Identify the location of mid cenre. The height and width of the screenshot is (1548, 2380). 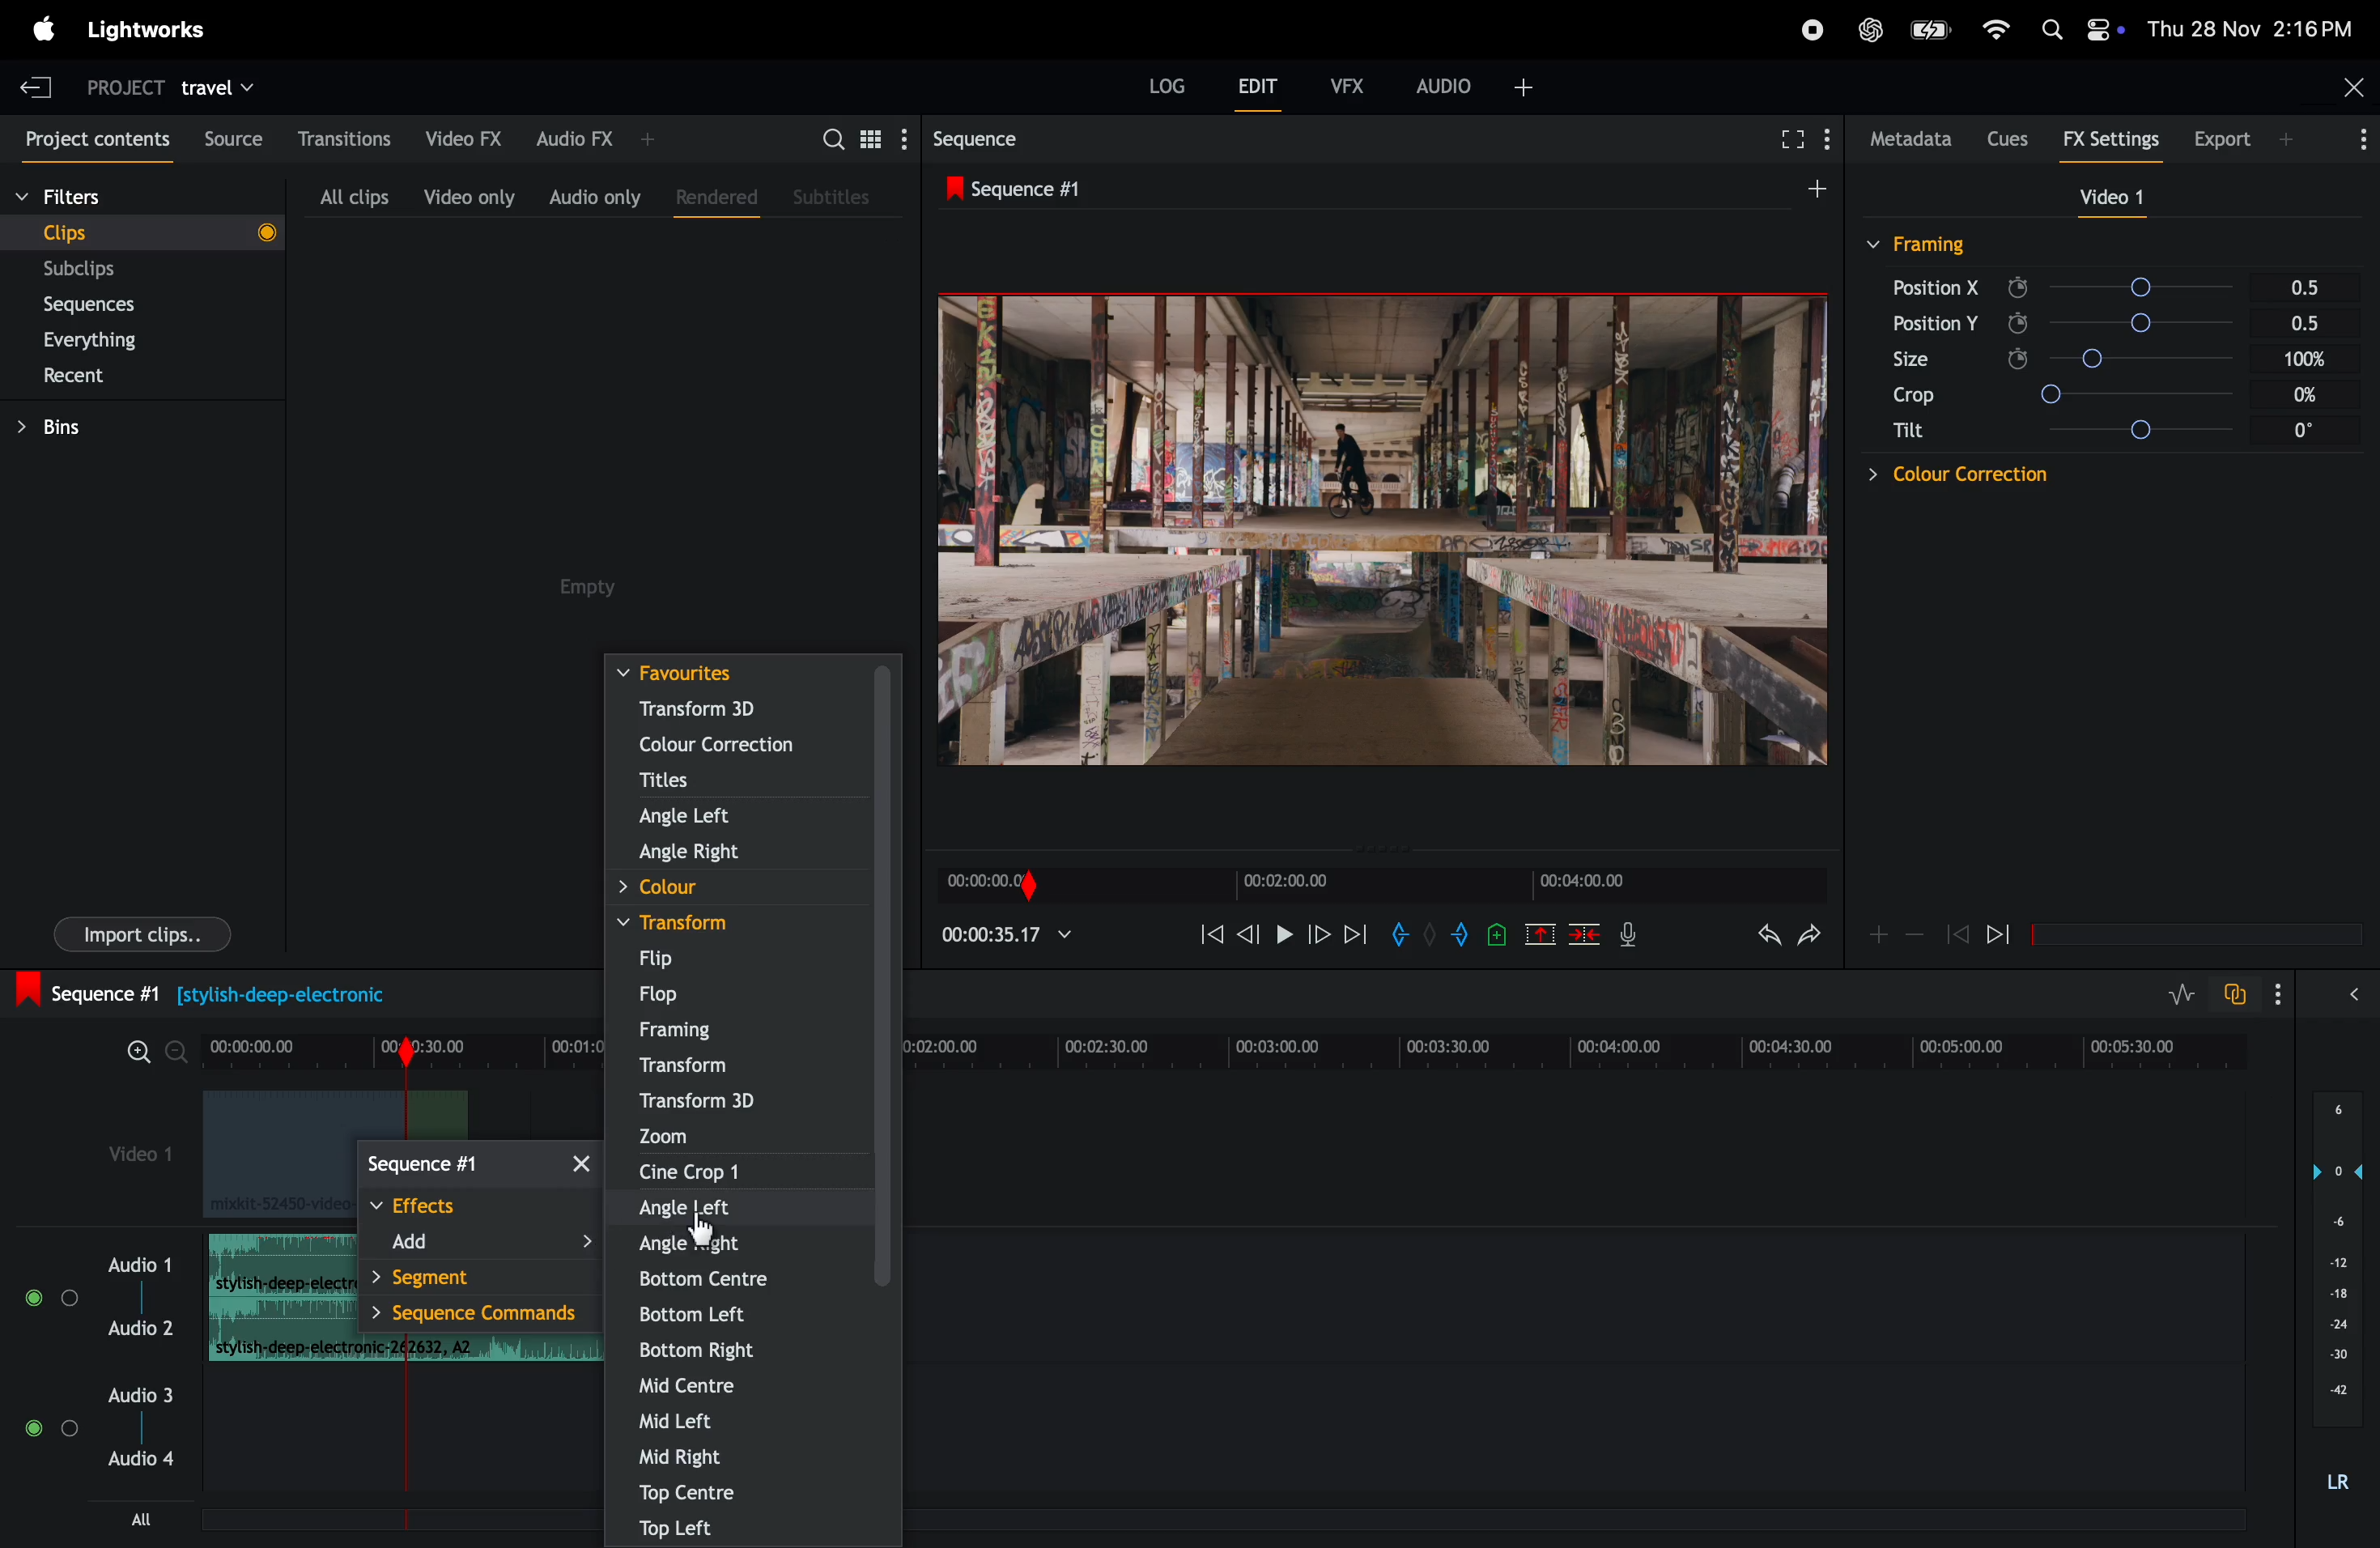
(744, 1389).